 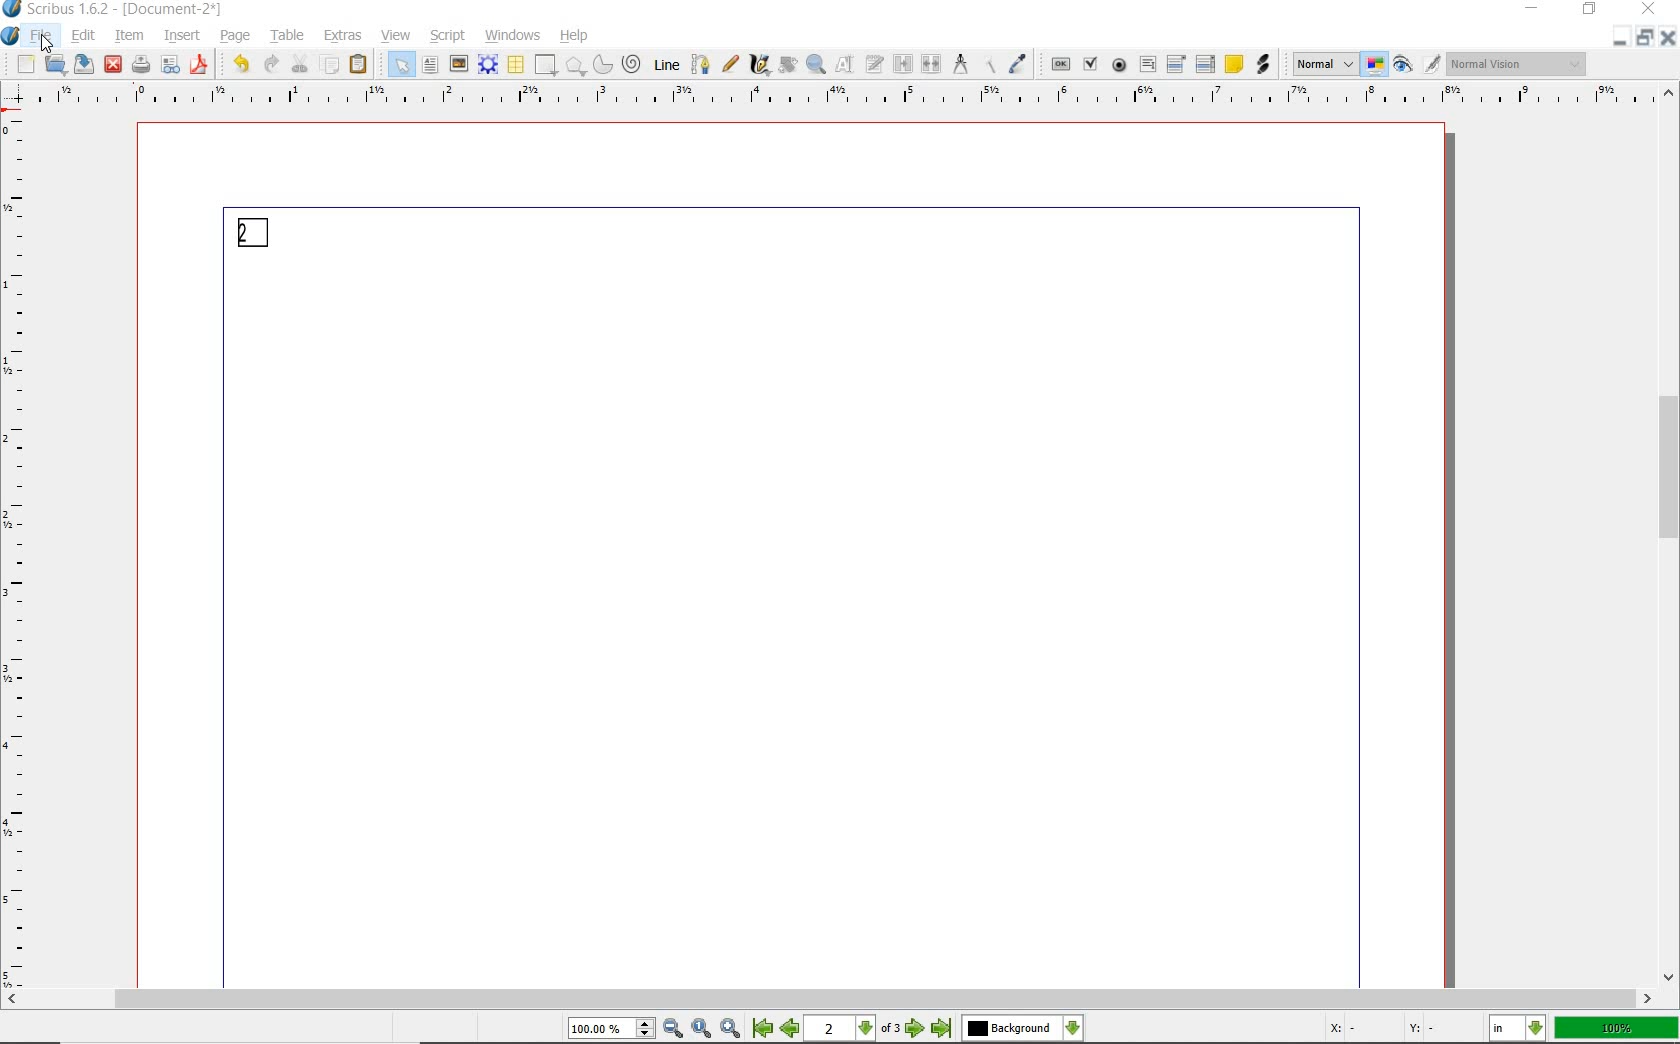 What do you see at coordinates (515, 65) in the screenshot?
I see `table` at bounding box center [515, 65].